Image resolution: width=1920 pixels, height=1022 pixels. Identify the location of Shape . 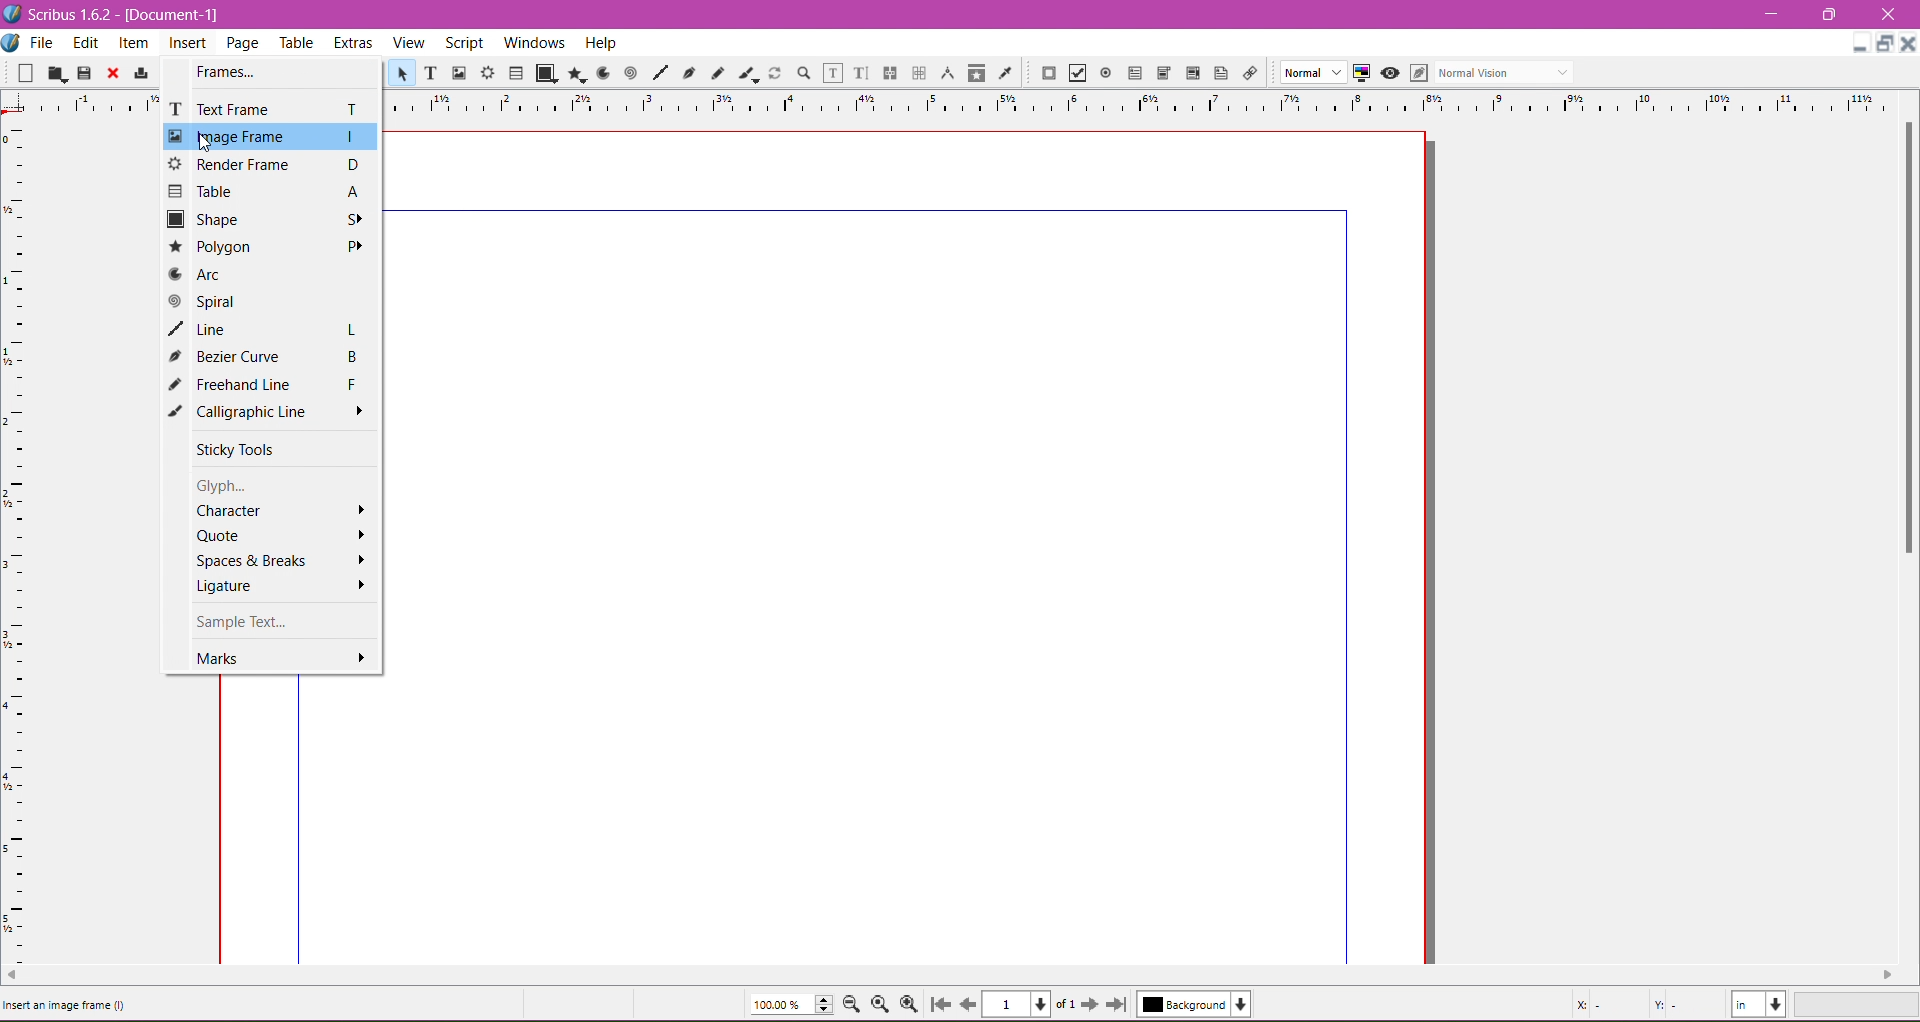
(546, 74).